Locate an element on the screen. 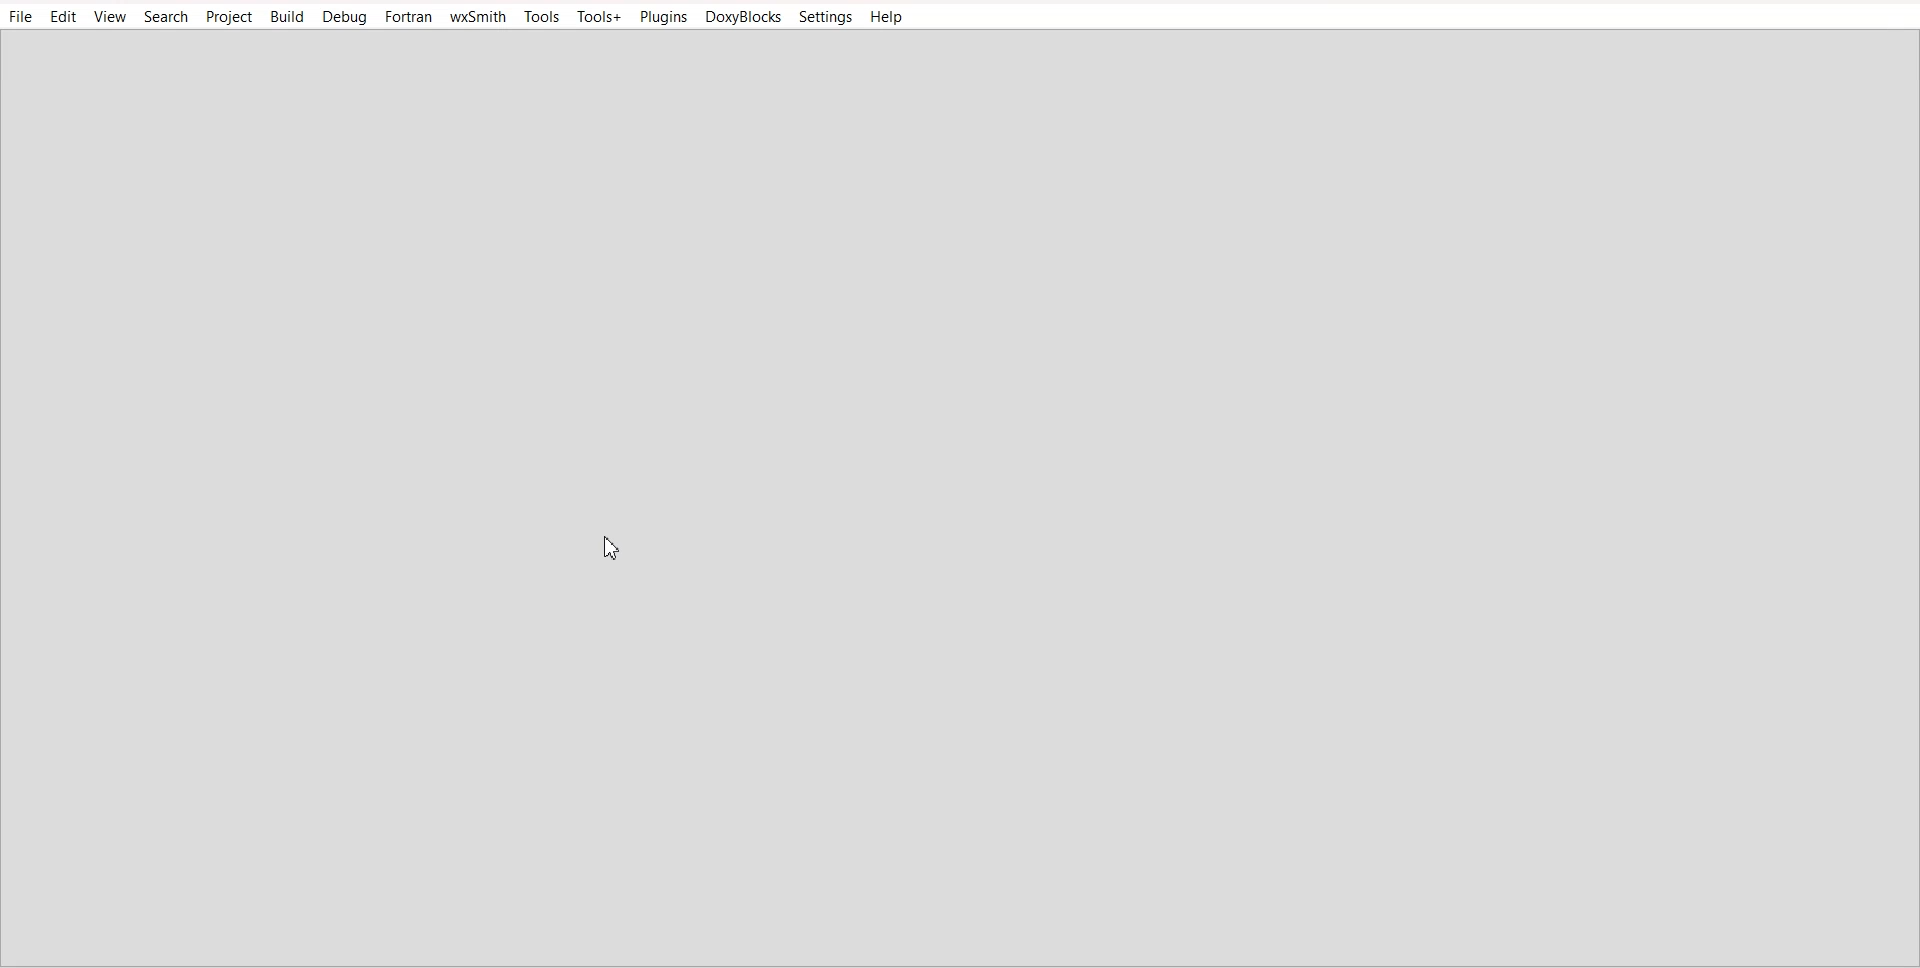 This screenshot has height=968, width=1920. Tools is located at coordinates (542, 16).